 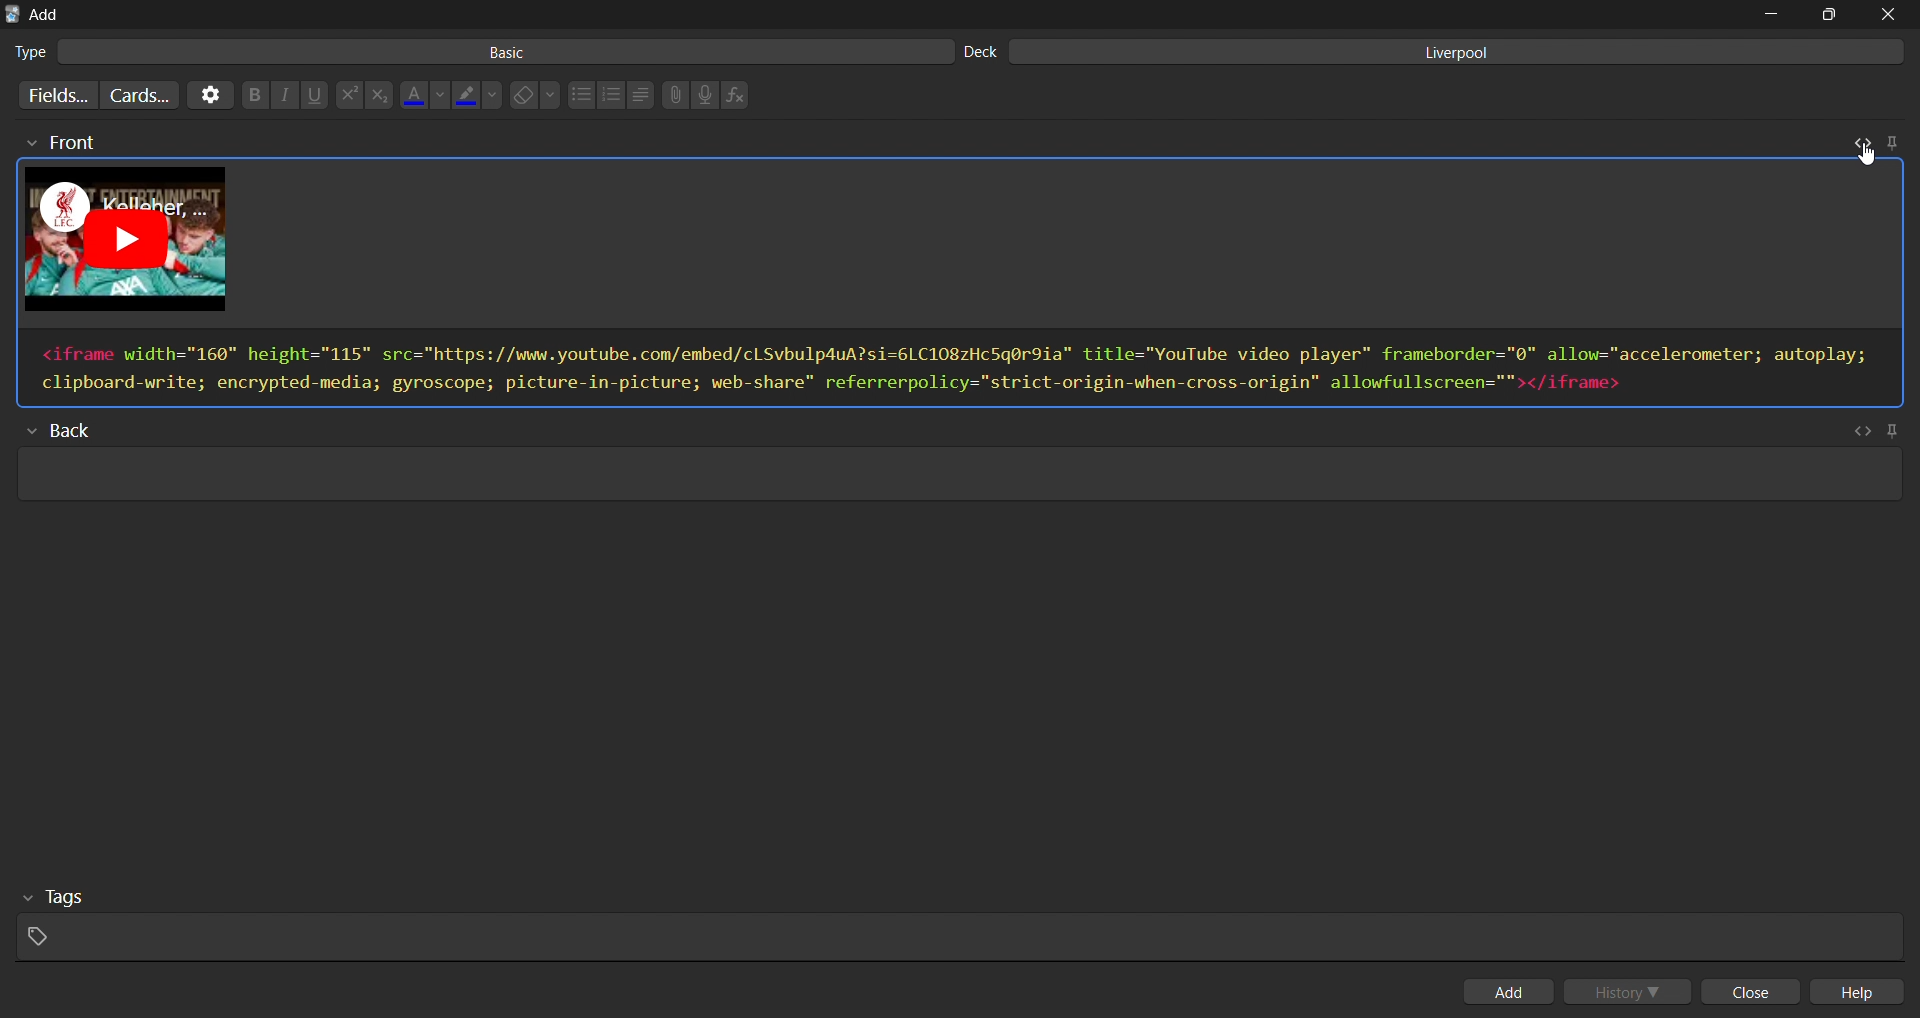 I want to click on back, so click(x=66, y=432).